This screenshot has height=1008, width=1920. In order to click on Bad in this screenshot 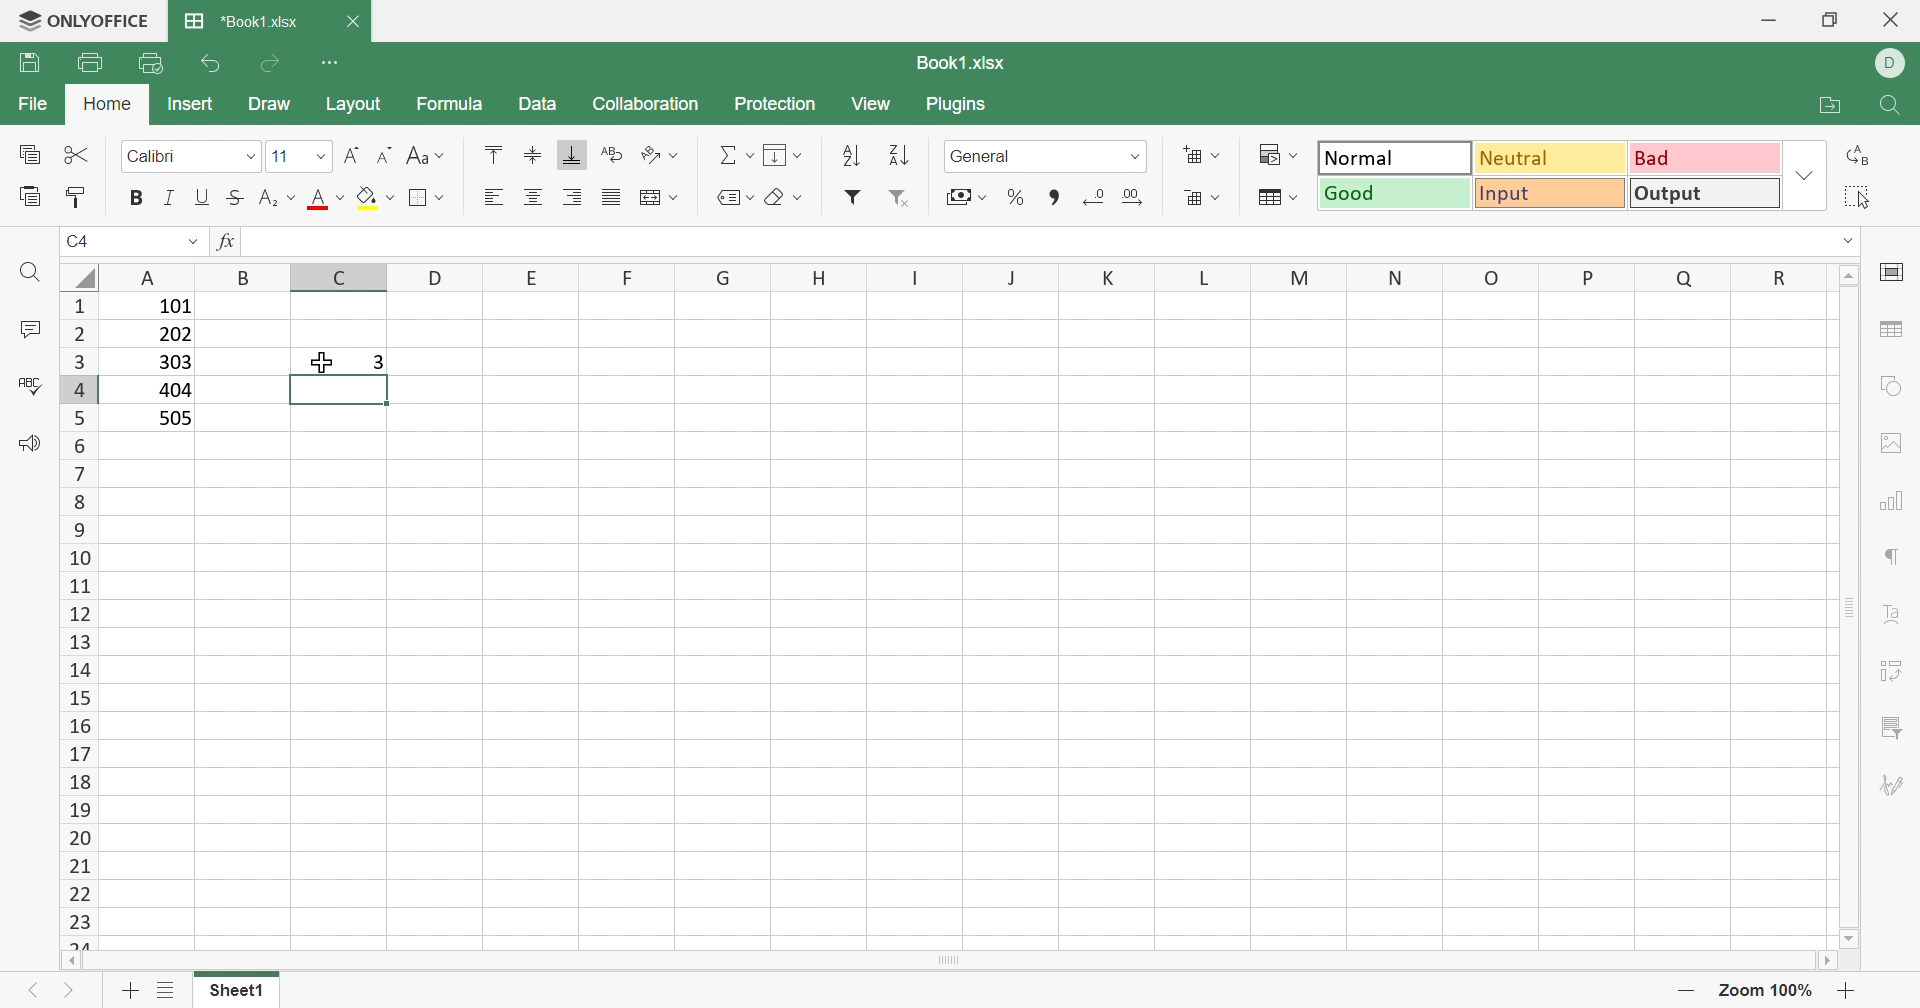, I will do `click(1706, 158)`.